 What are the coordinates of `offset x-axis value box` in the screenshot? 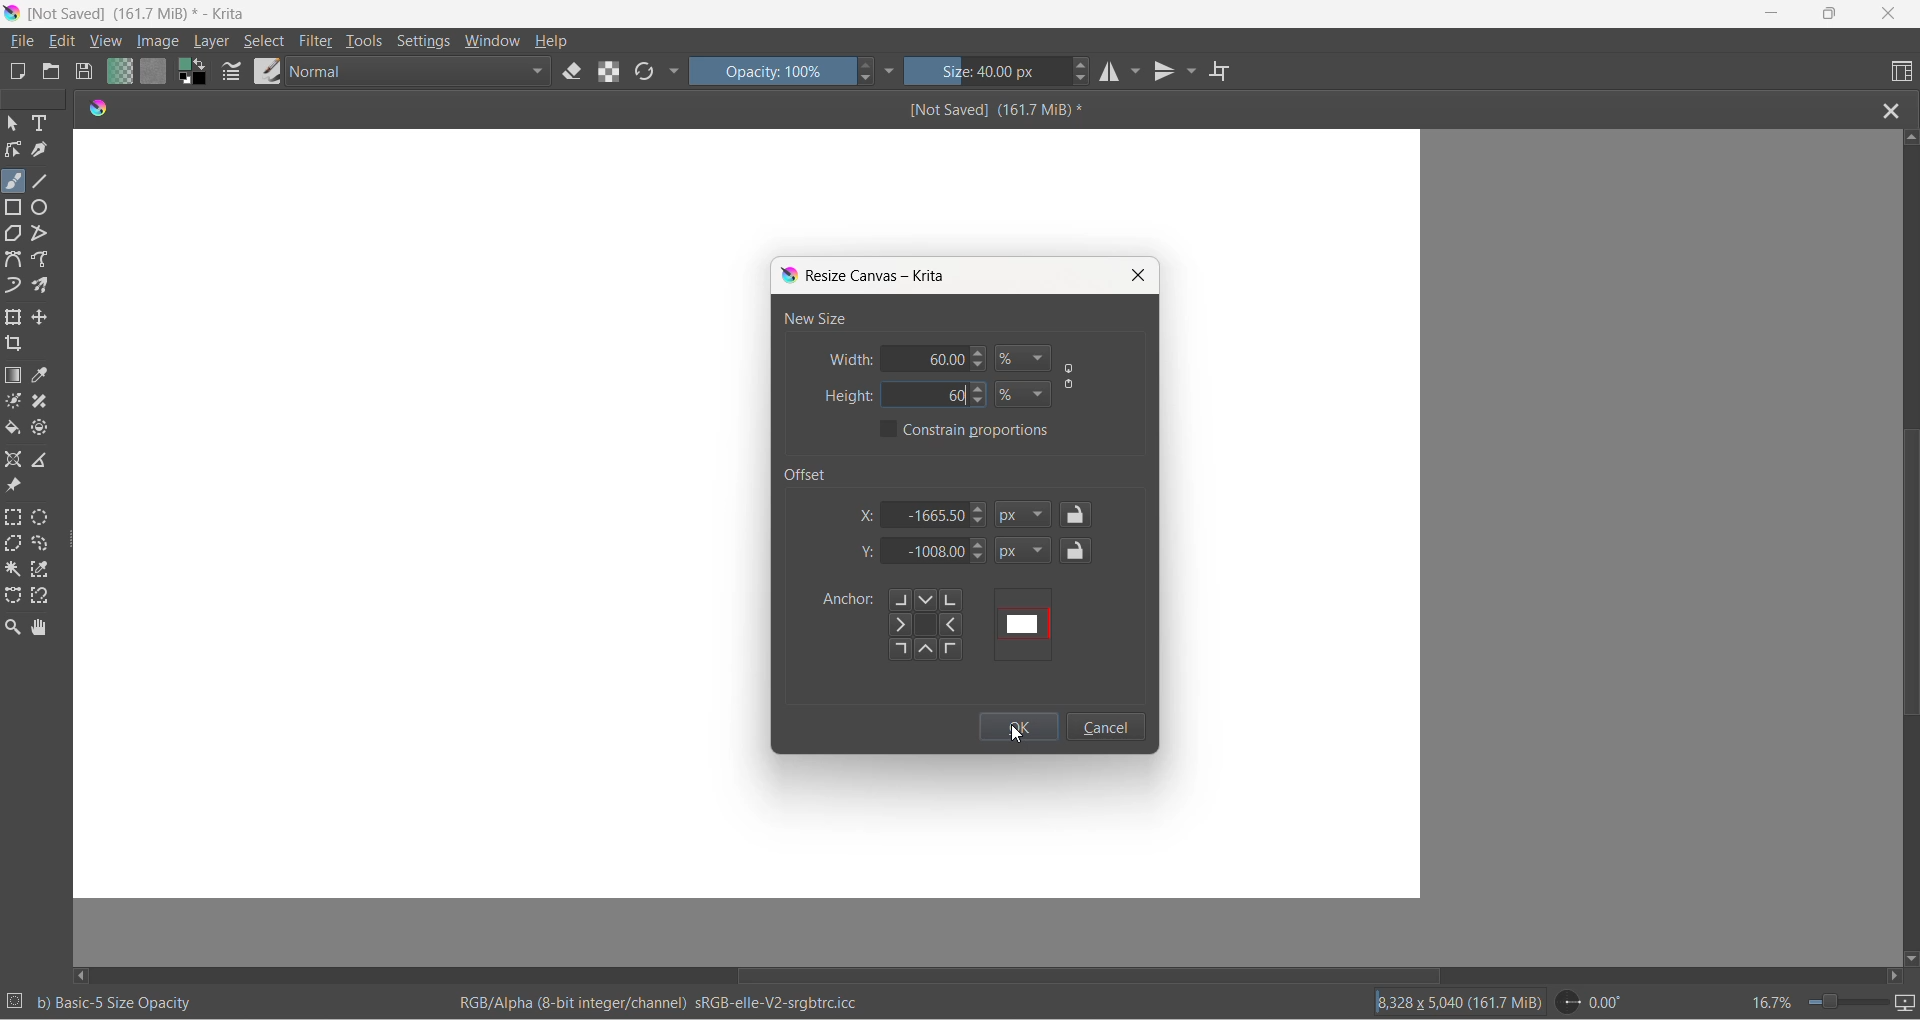 It's located at (928, 514).